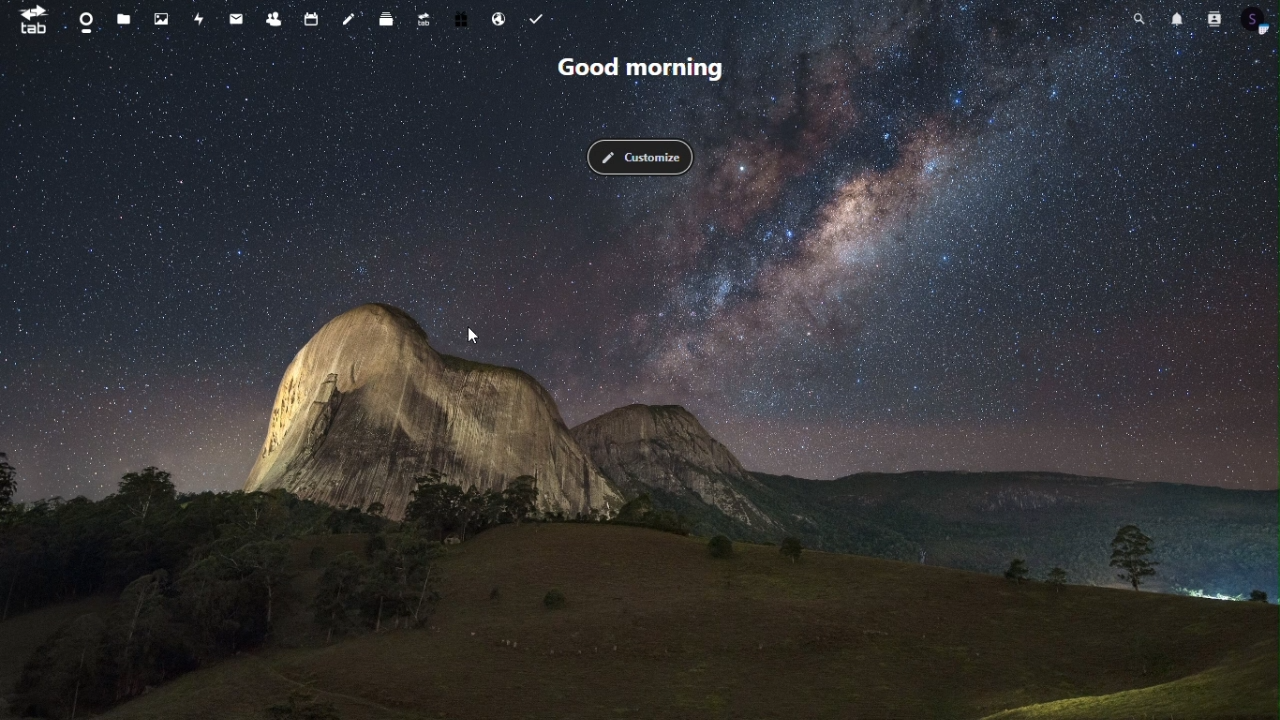 The image size is (1280, 720). Describe the element at coordinates (640, 449) in the screenshot. I see `Background wallpaper` at that location.